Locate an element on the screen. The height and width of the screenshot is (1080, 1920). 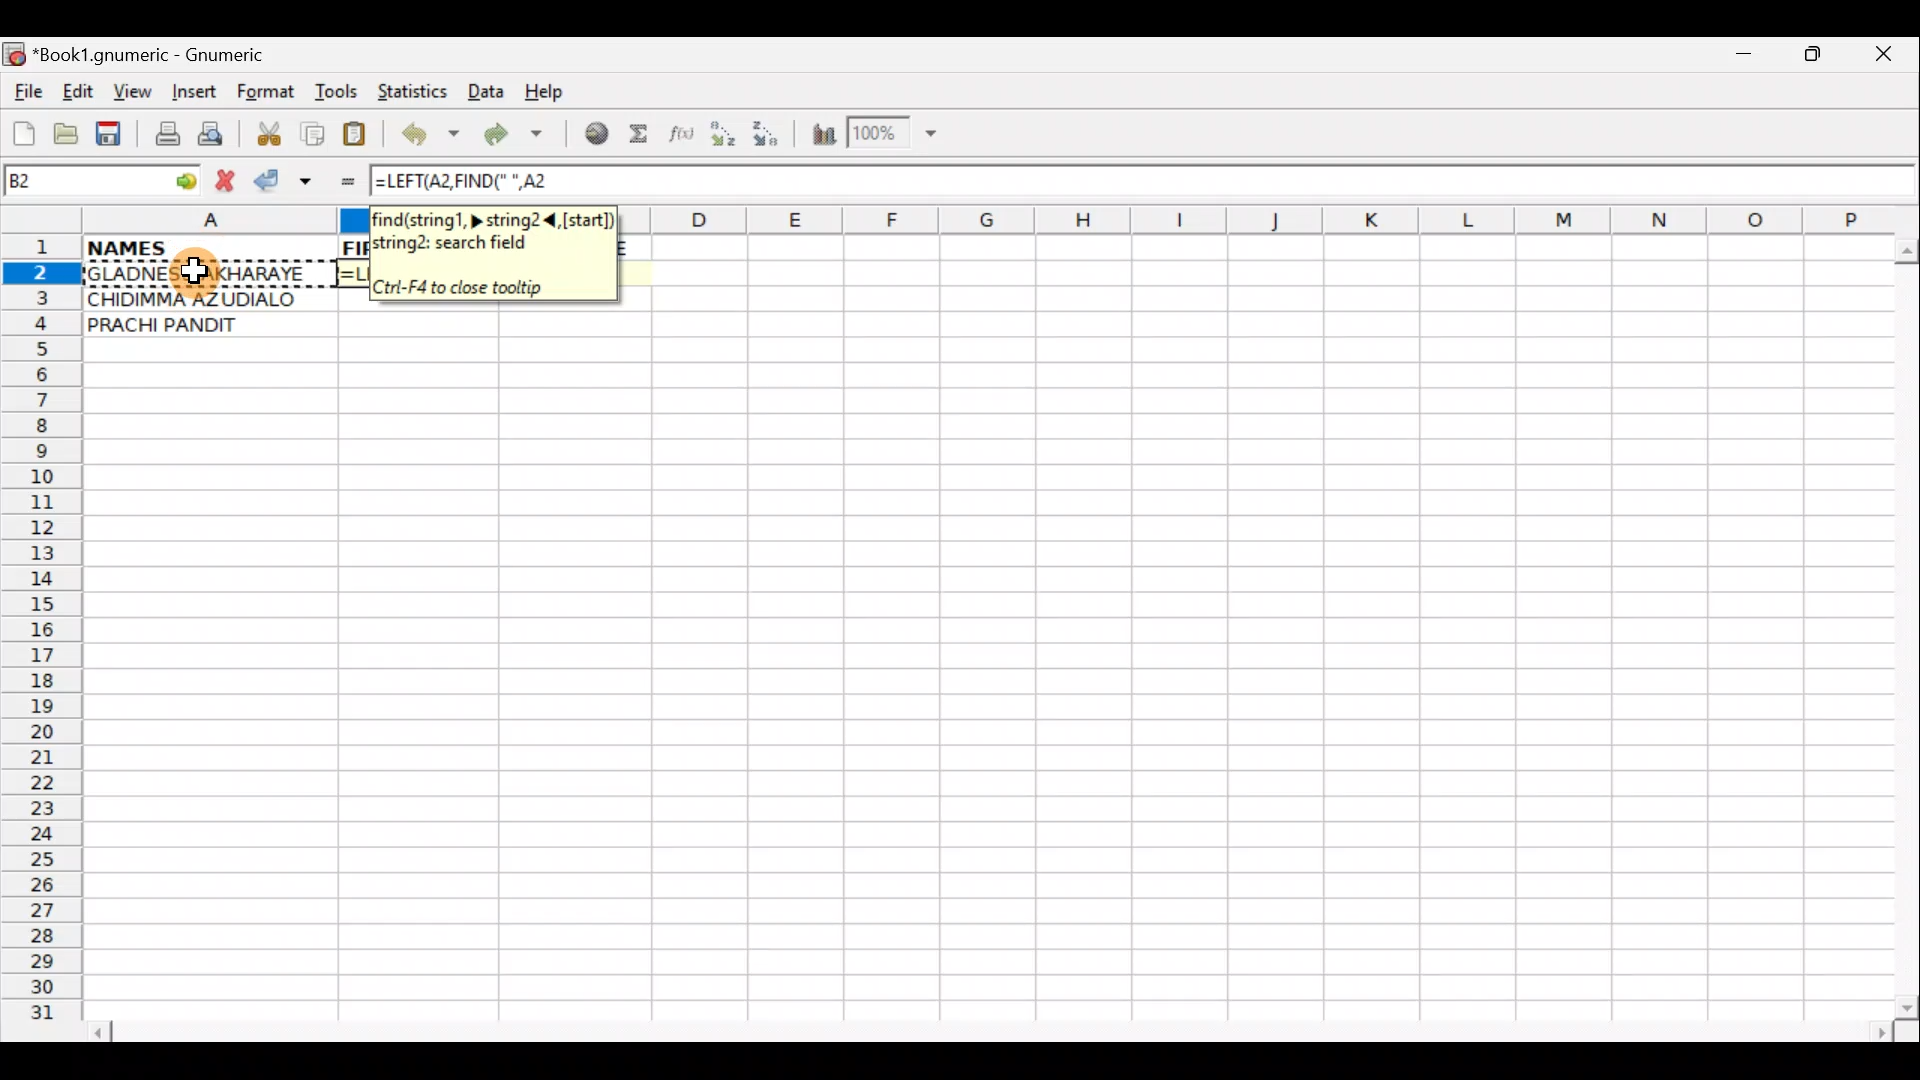
Print preview is located at coordinates (211, 138).